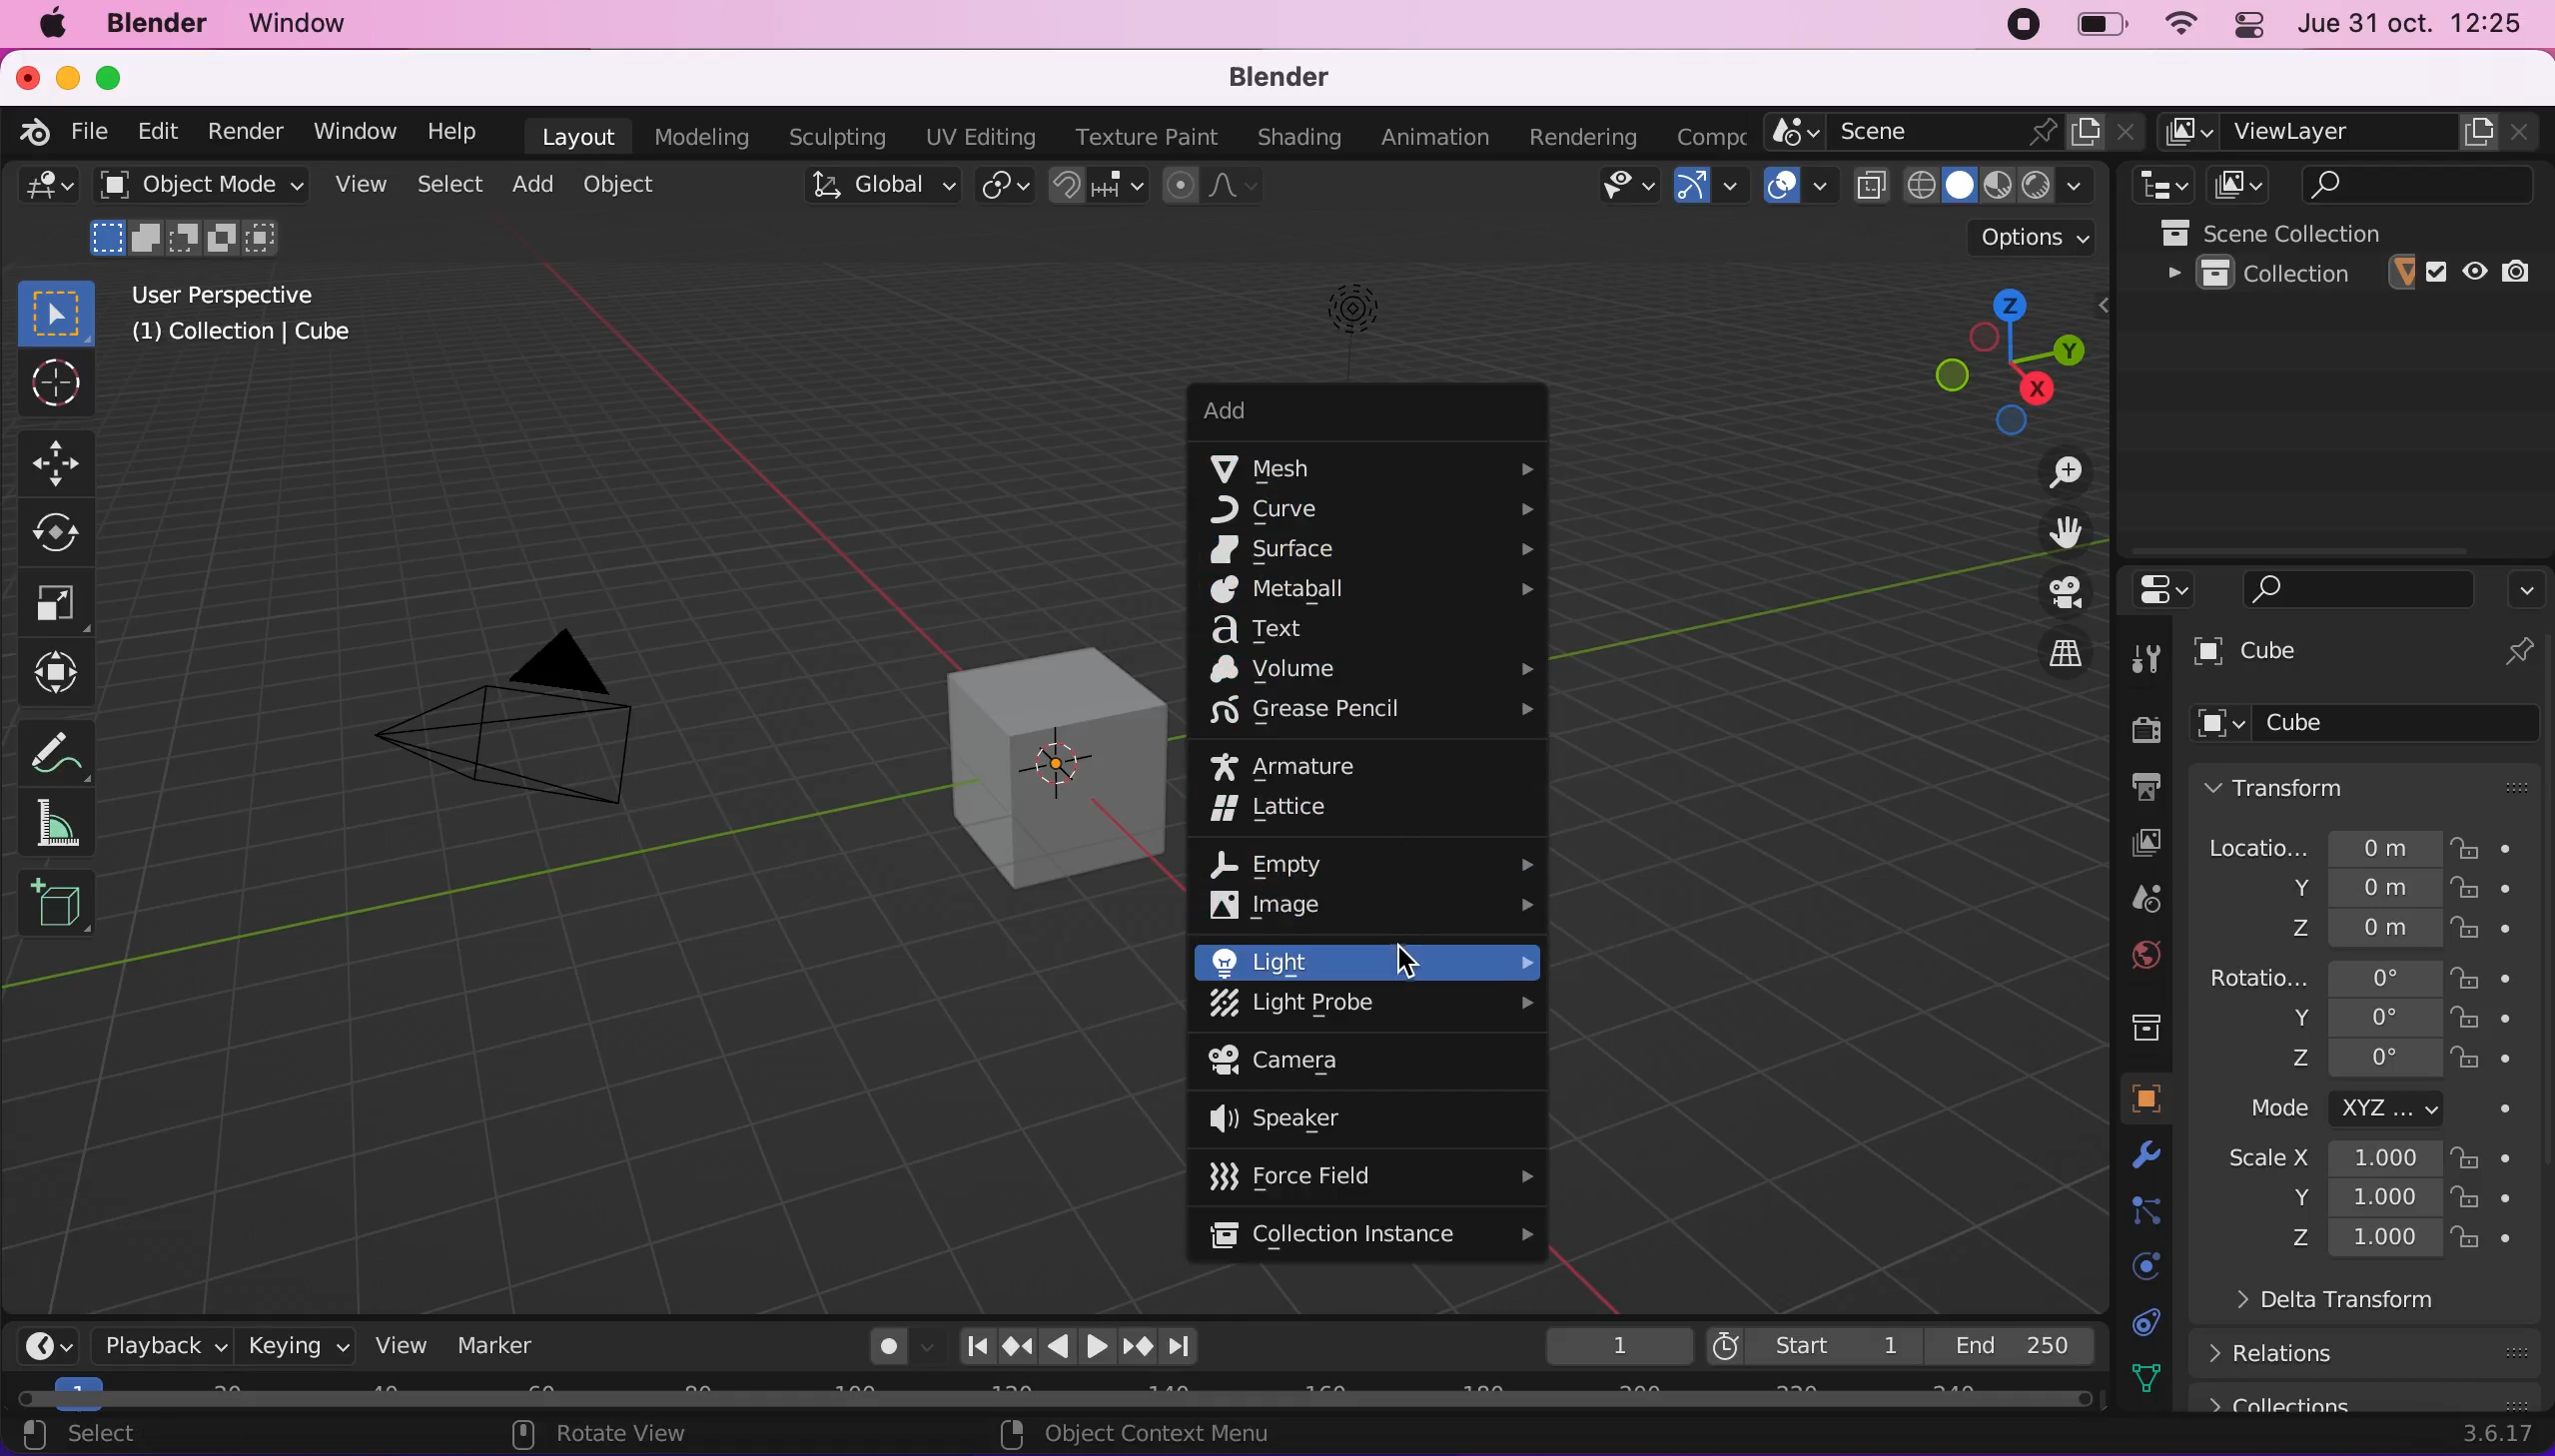 Image resolution: width=2555 pixels, height=1456 pixels. What do you see at coordinates (2137, 728) in the screenshot?
I see `render` at bounding box center [2137, 728].